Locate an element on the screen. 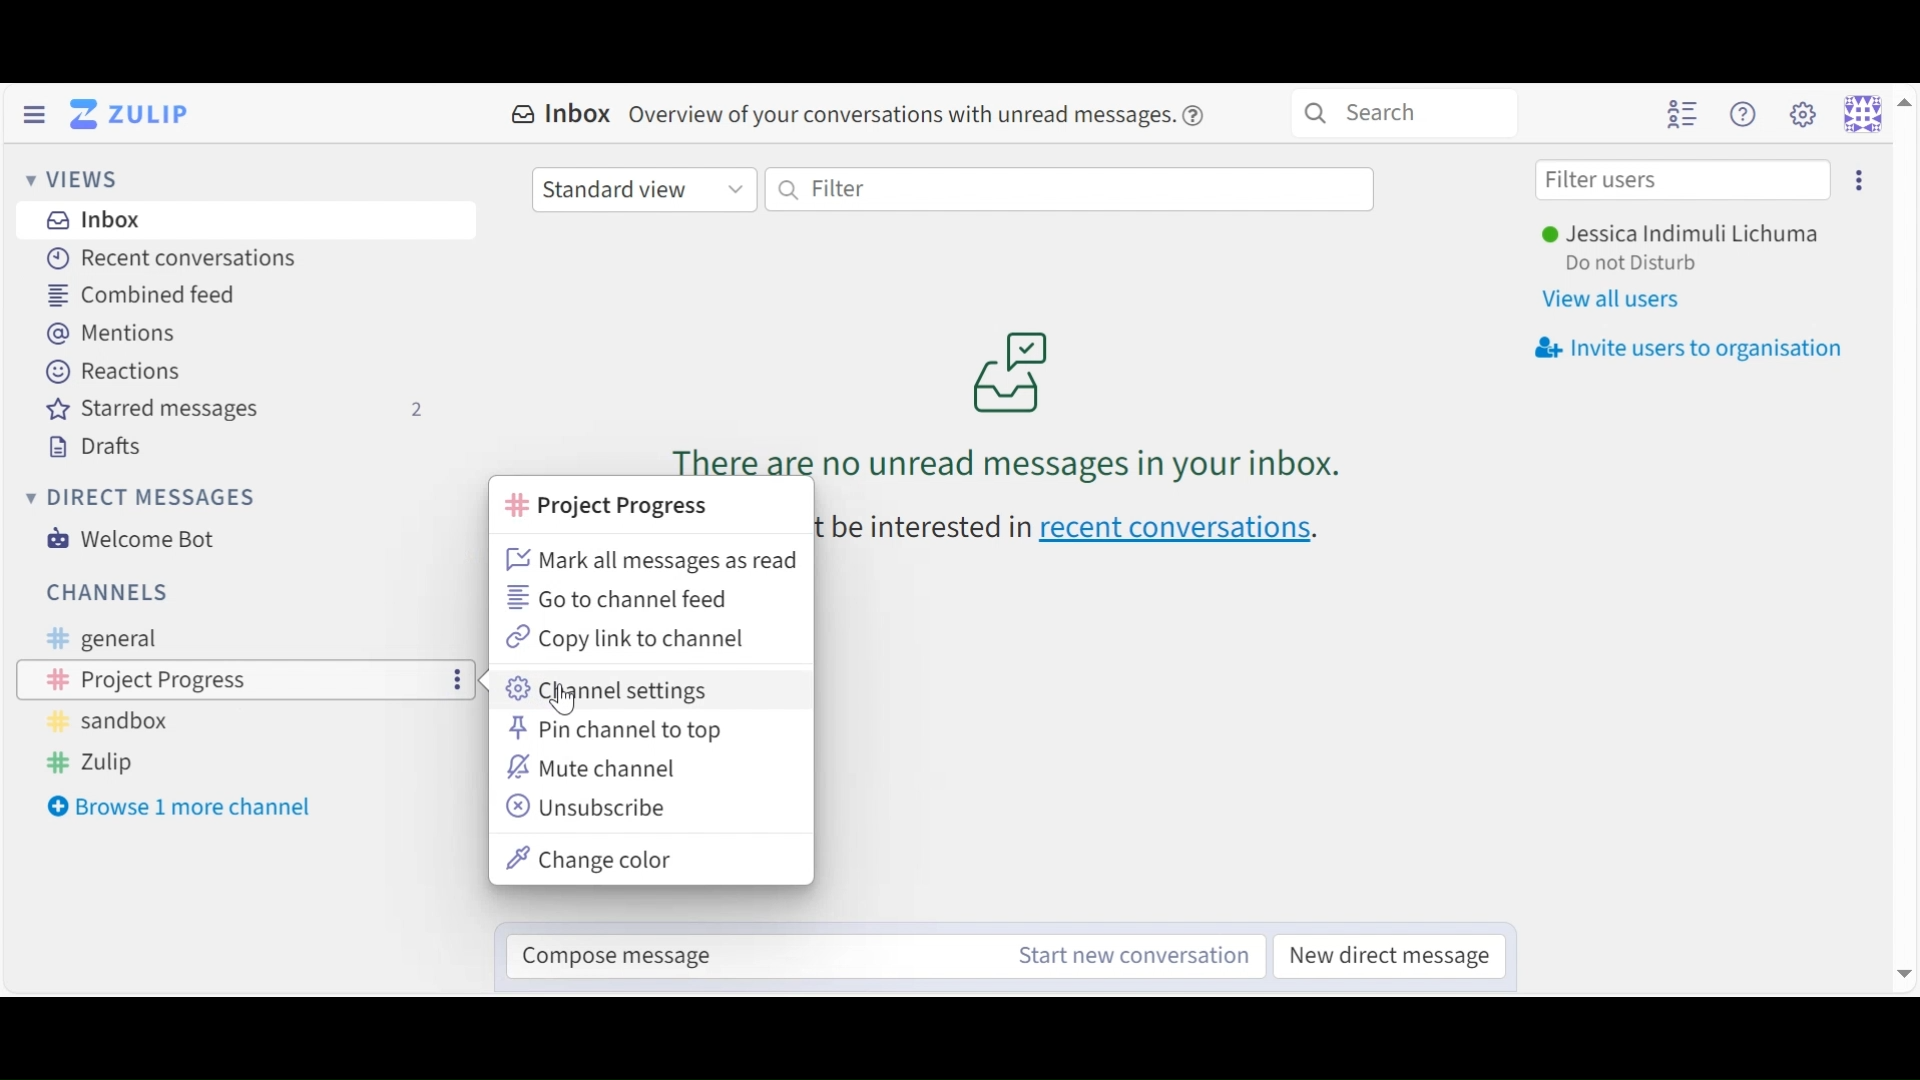  Copy link to channel is located at coordinates (631, 638).